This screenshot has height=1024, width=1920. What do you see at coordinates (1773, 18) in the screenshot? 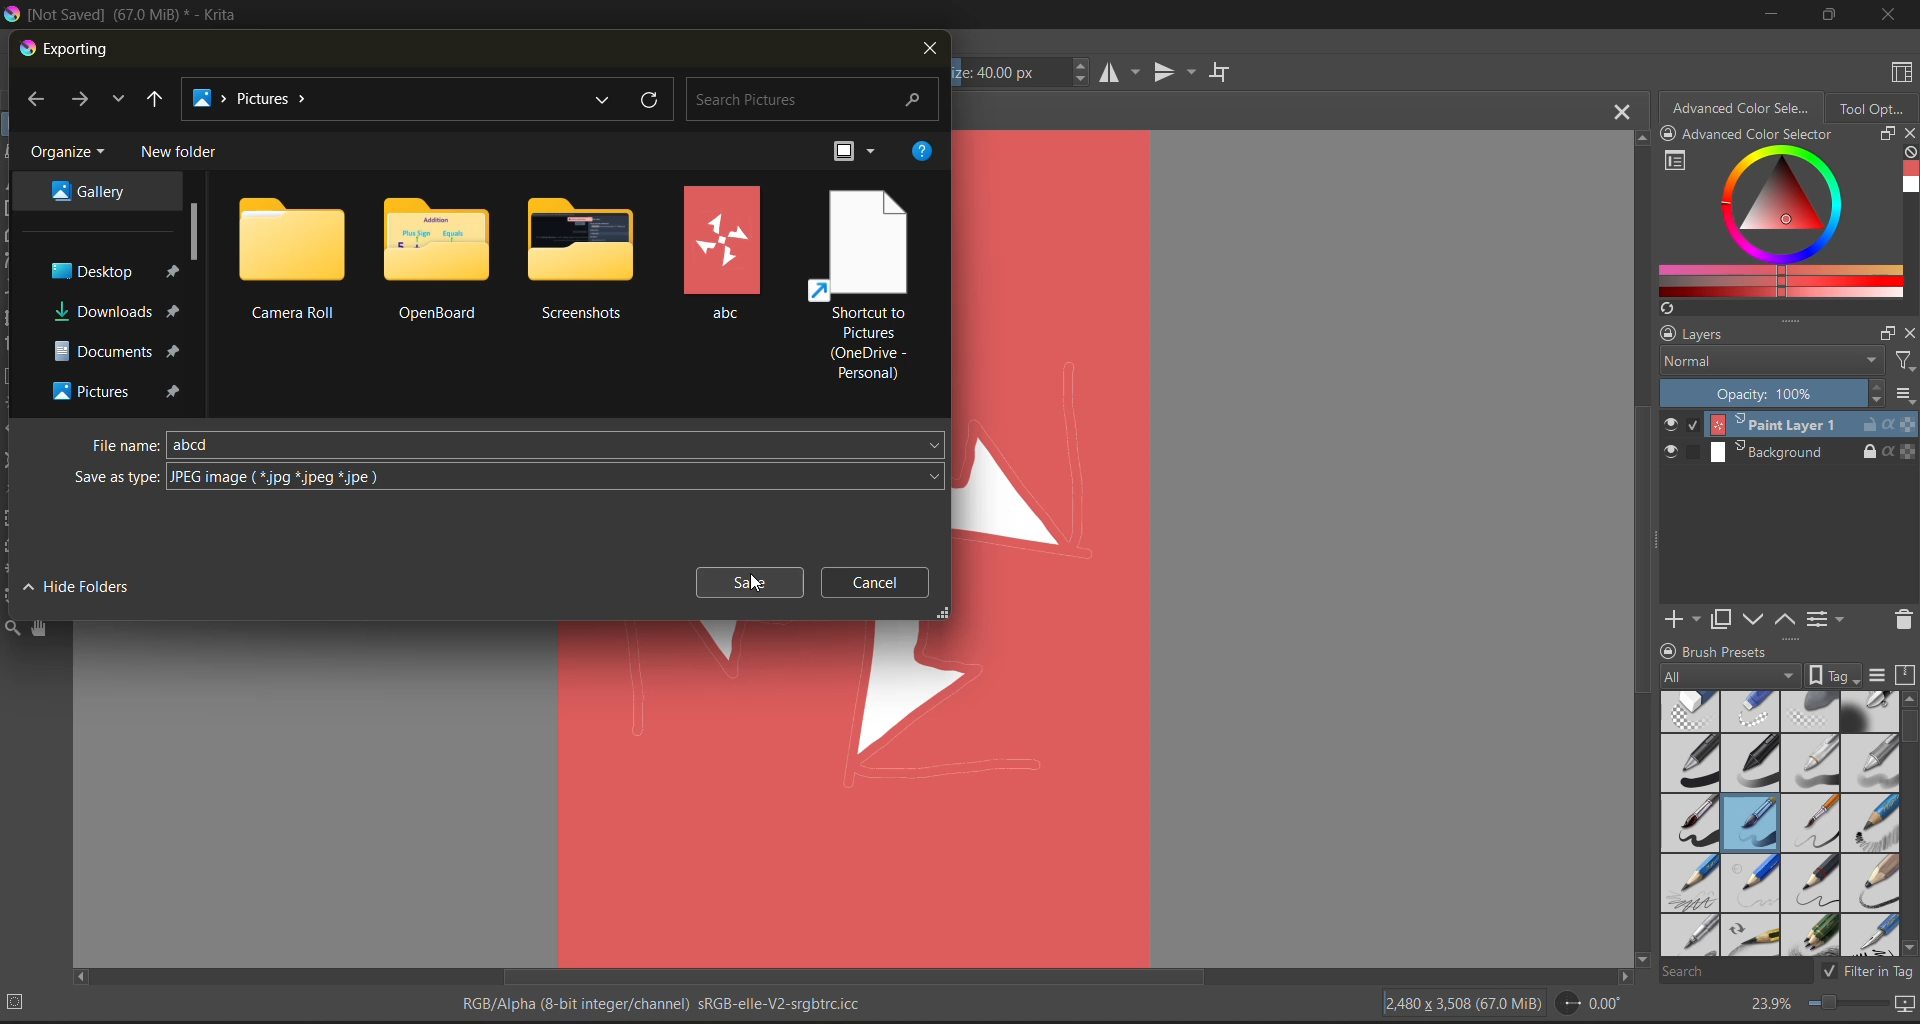
I see `minimize` at bounding box center [1773, 18].